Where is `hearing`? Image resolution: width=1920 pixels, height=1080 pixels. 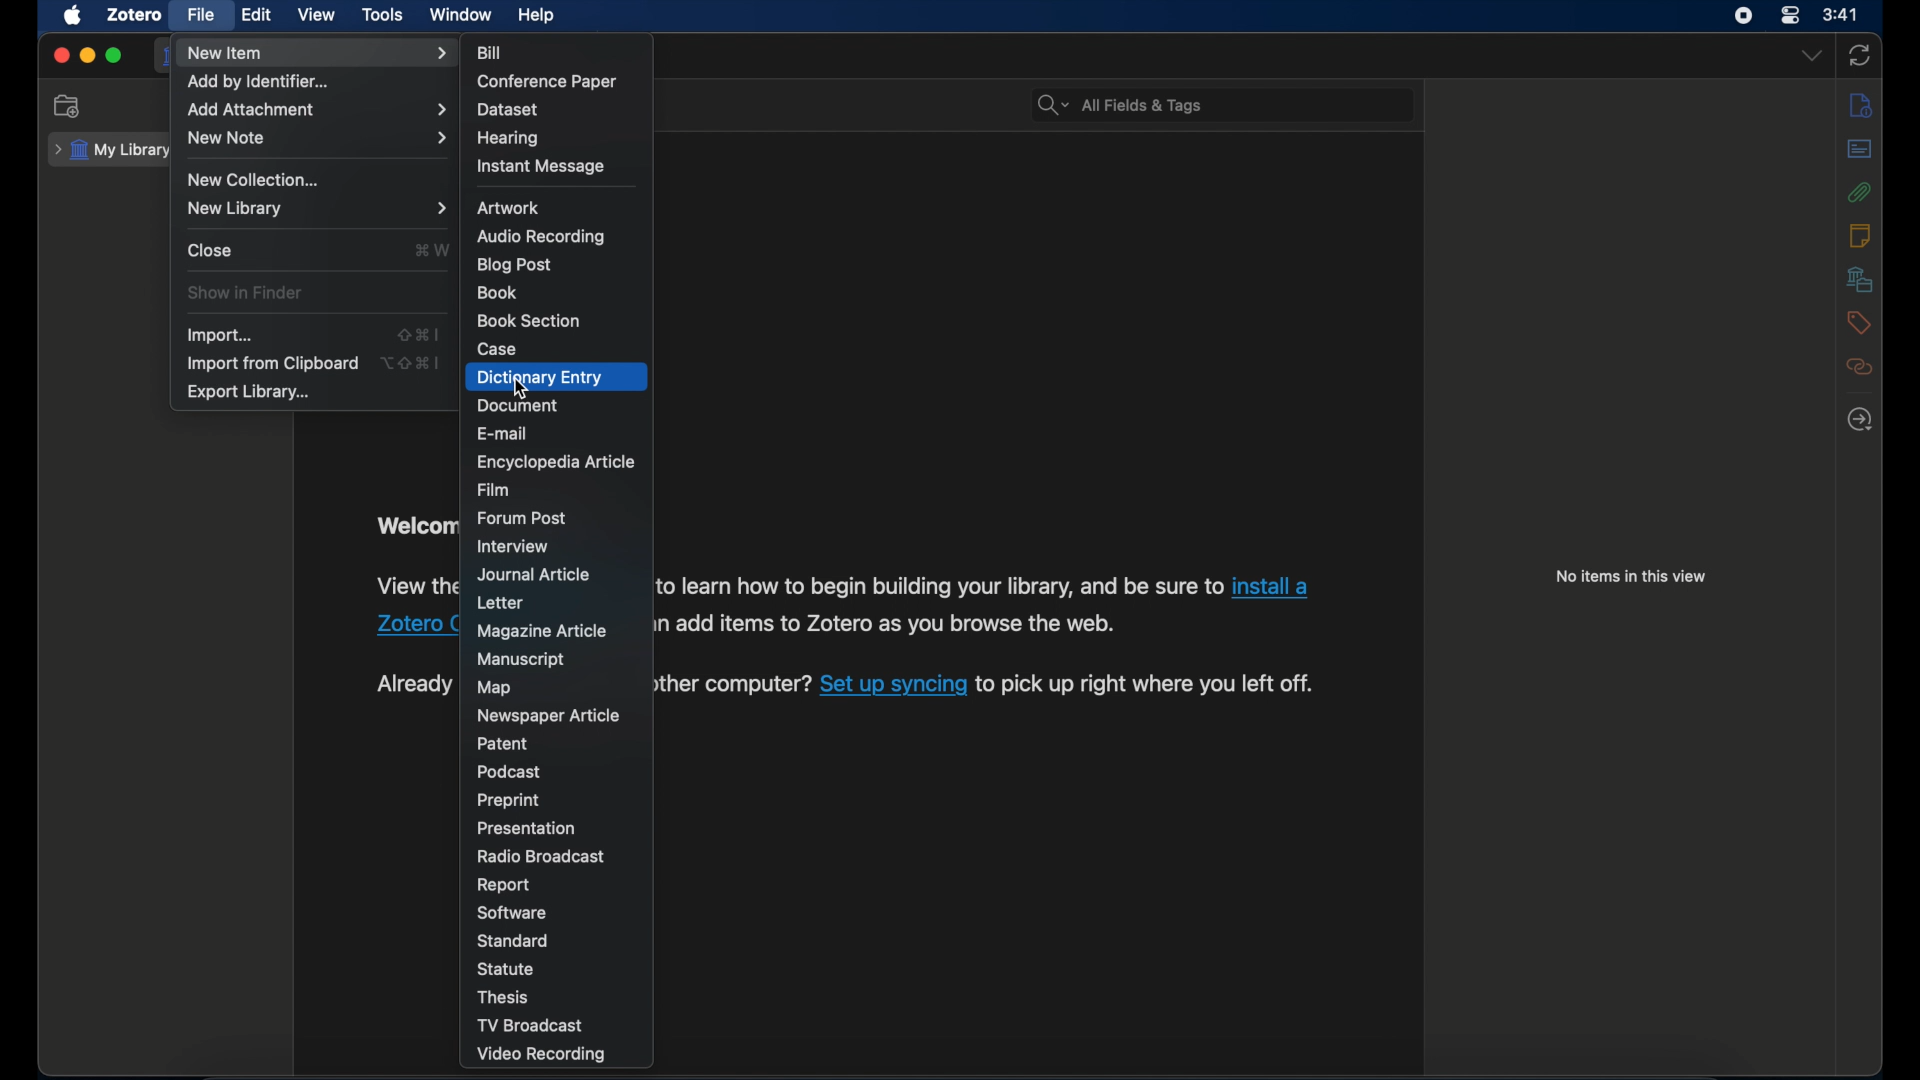
hearing is located at coordinates (509, 139).